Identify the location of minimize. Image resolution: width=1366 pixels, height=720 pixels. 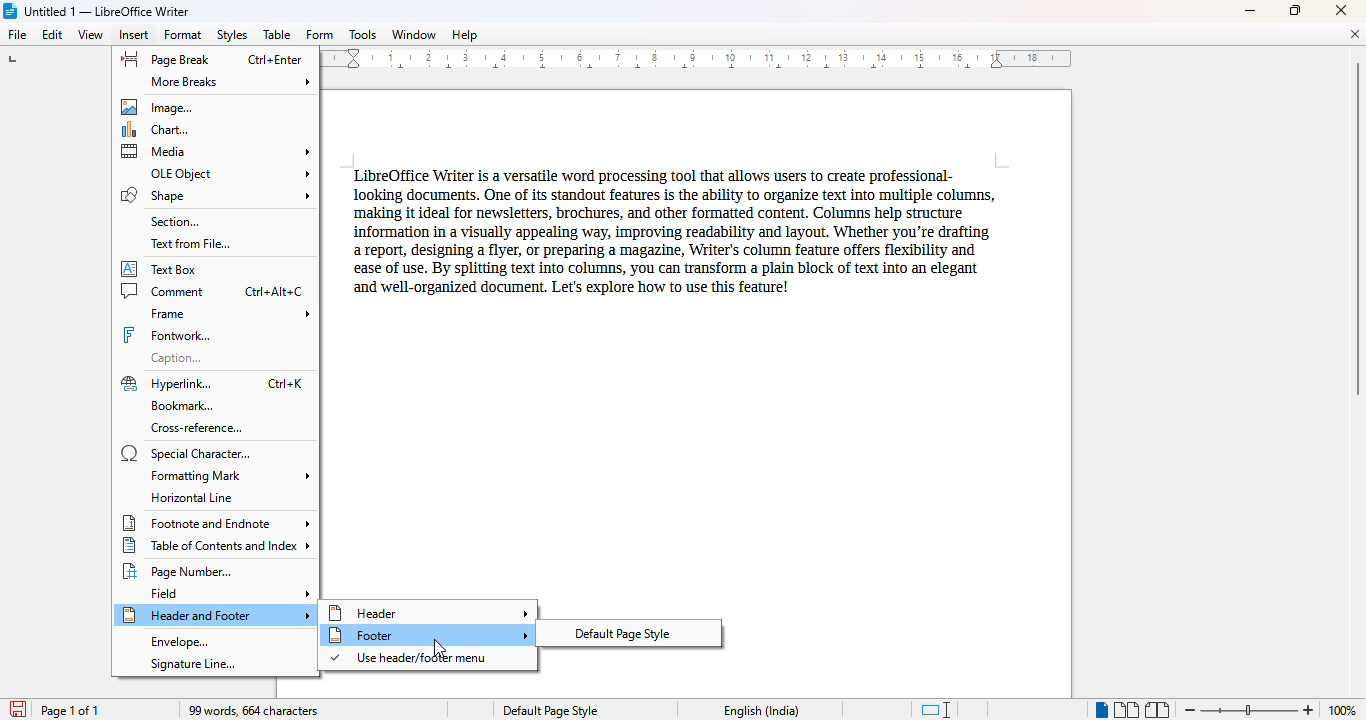
(1251, 11).